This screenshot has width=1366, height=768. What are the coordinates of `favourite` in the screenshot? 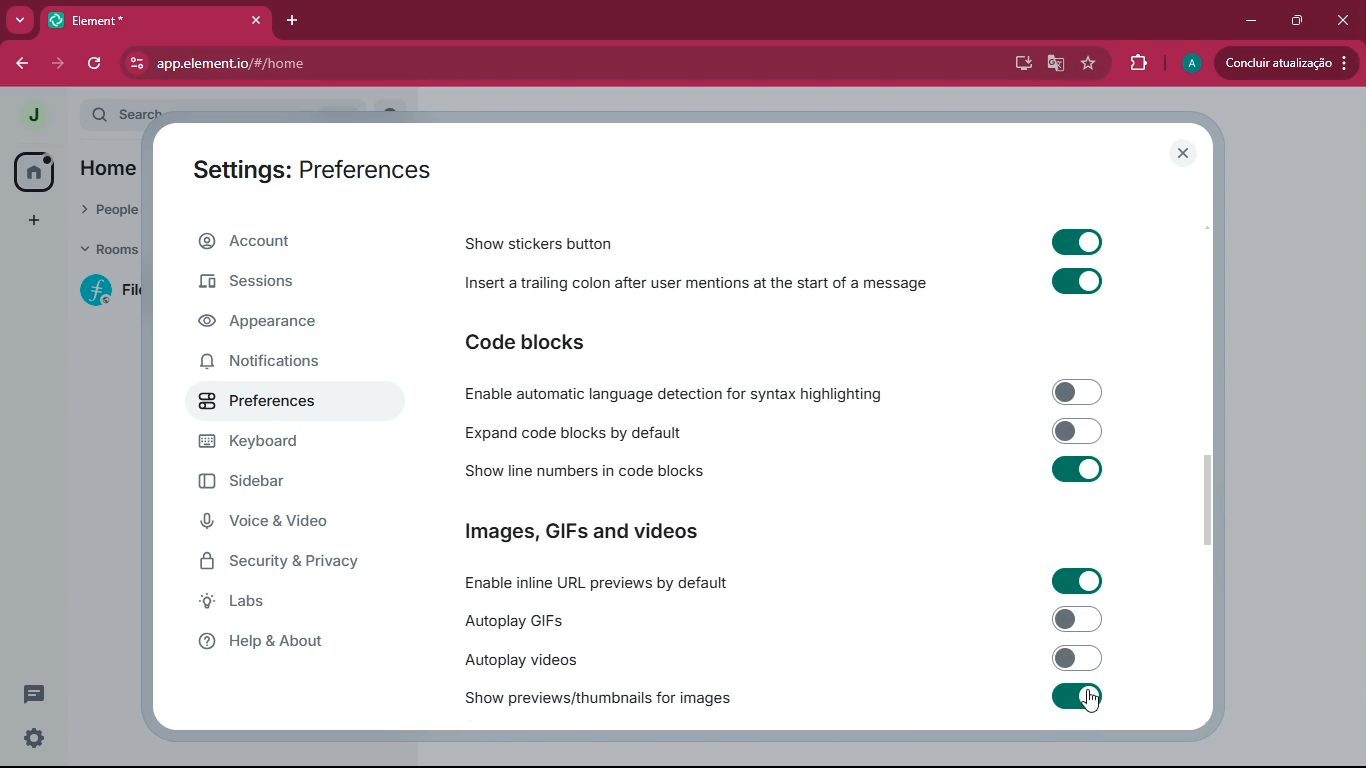 It's located at (1087, 64).